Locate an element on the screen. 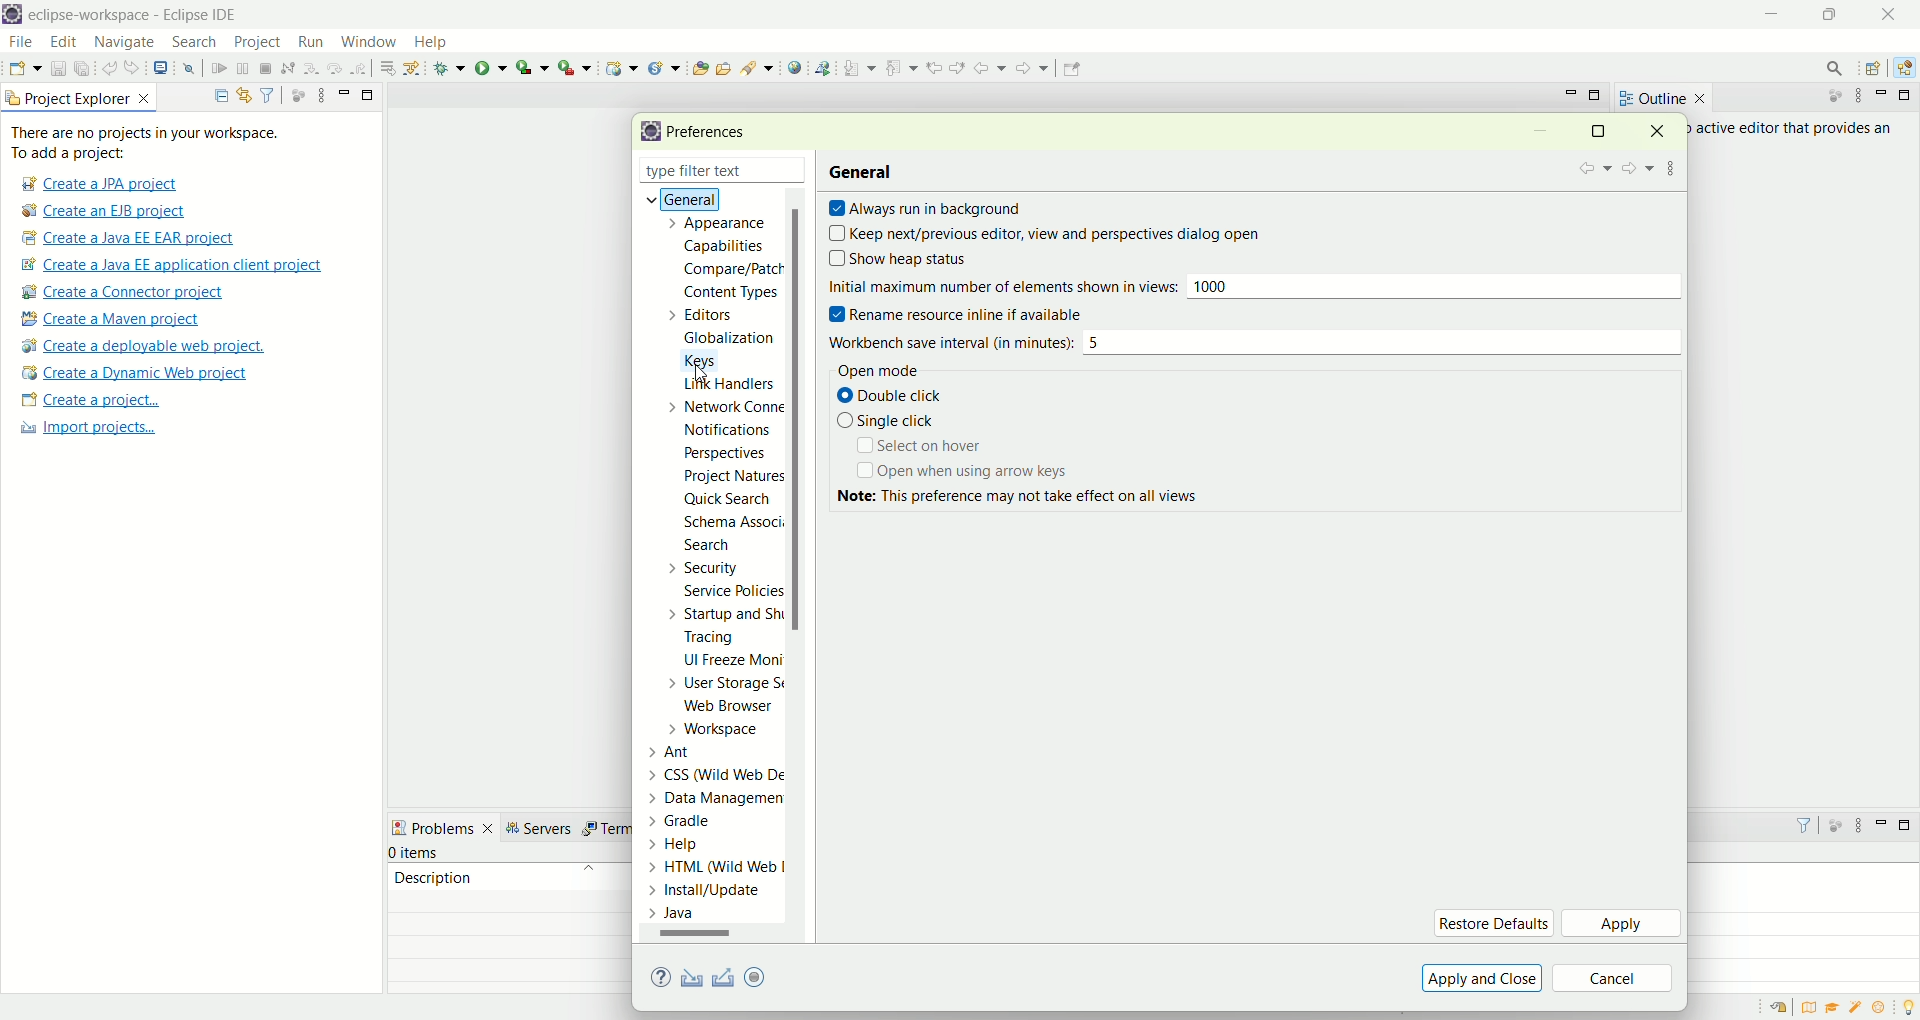  startup and shutdown is located at coordinates (729, 614).